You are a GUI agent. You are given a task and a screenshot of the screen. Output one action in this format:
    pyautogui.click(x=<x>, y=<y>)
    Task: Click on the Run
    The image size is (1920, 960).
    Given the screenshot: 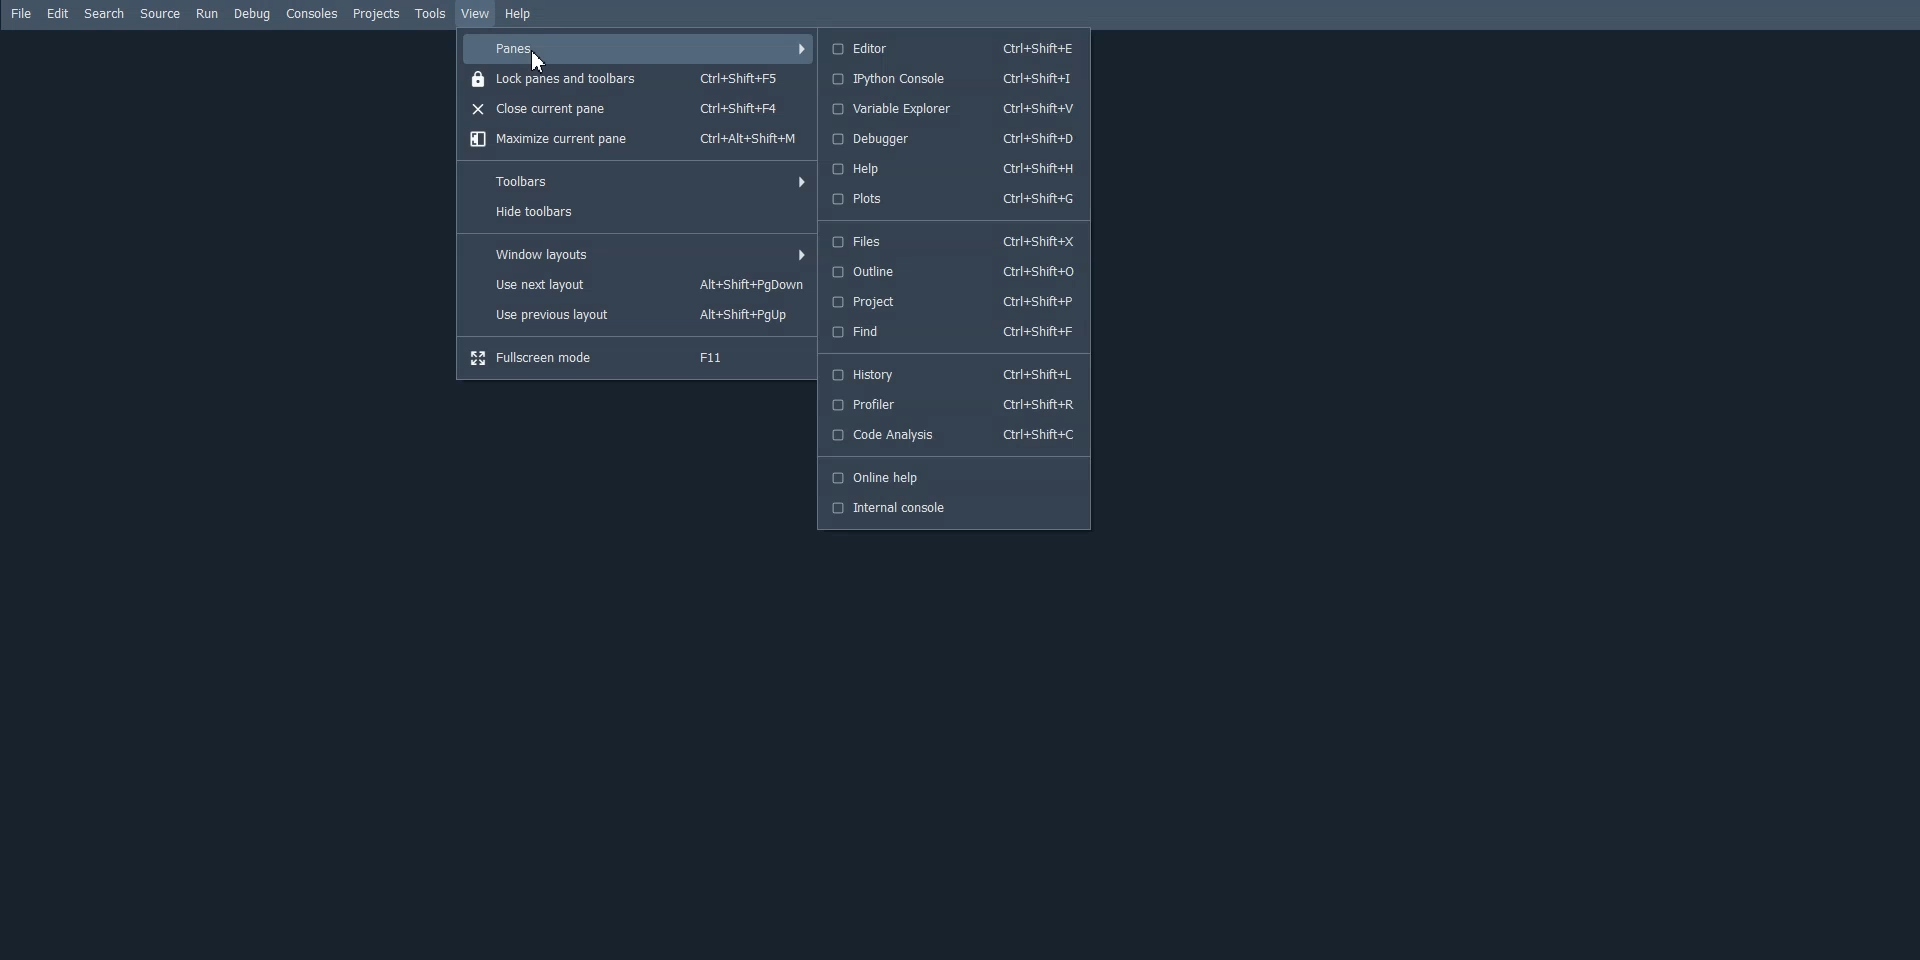 What is the action you would take?
    pyautogui.click(x=206, y=13)
    